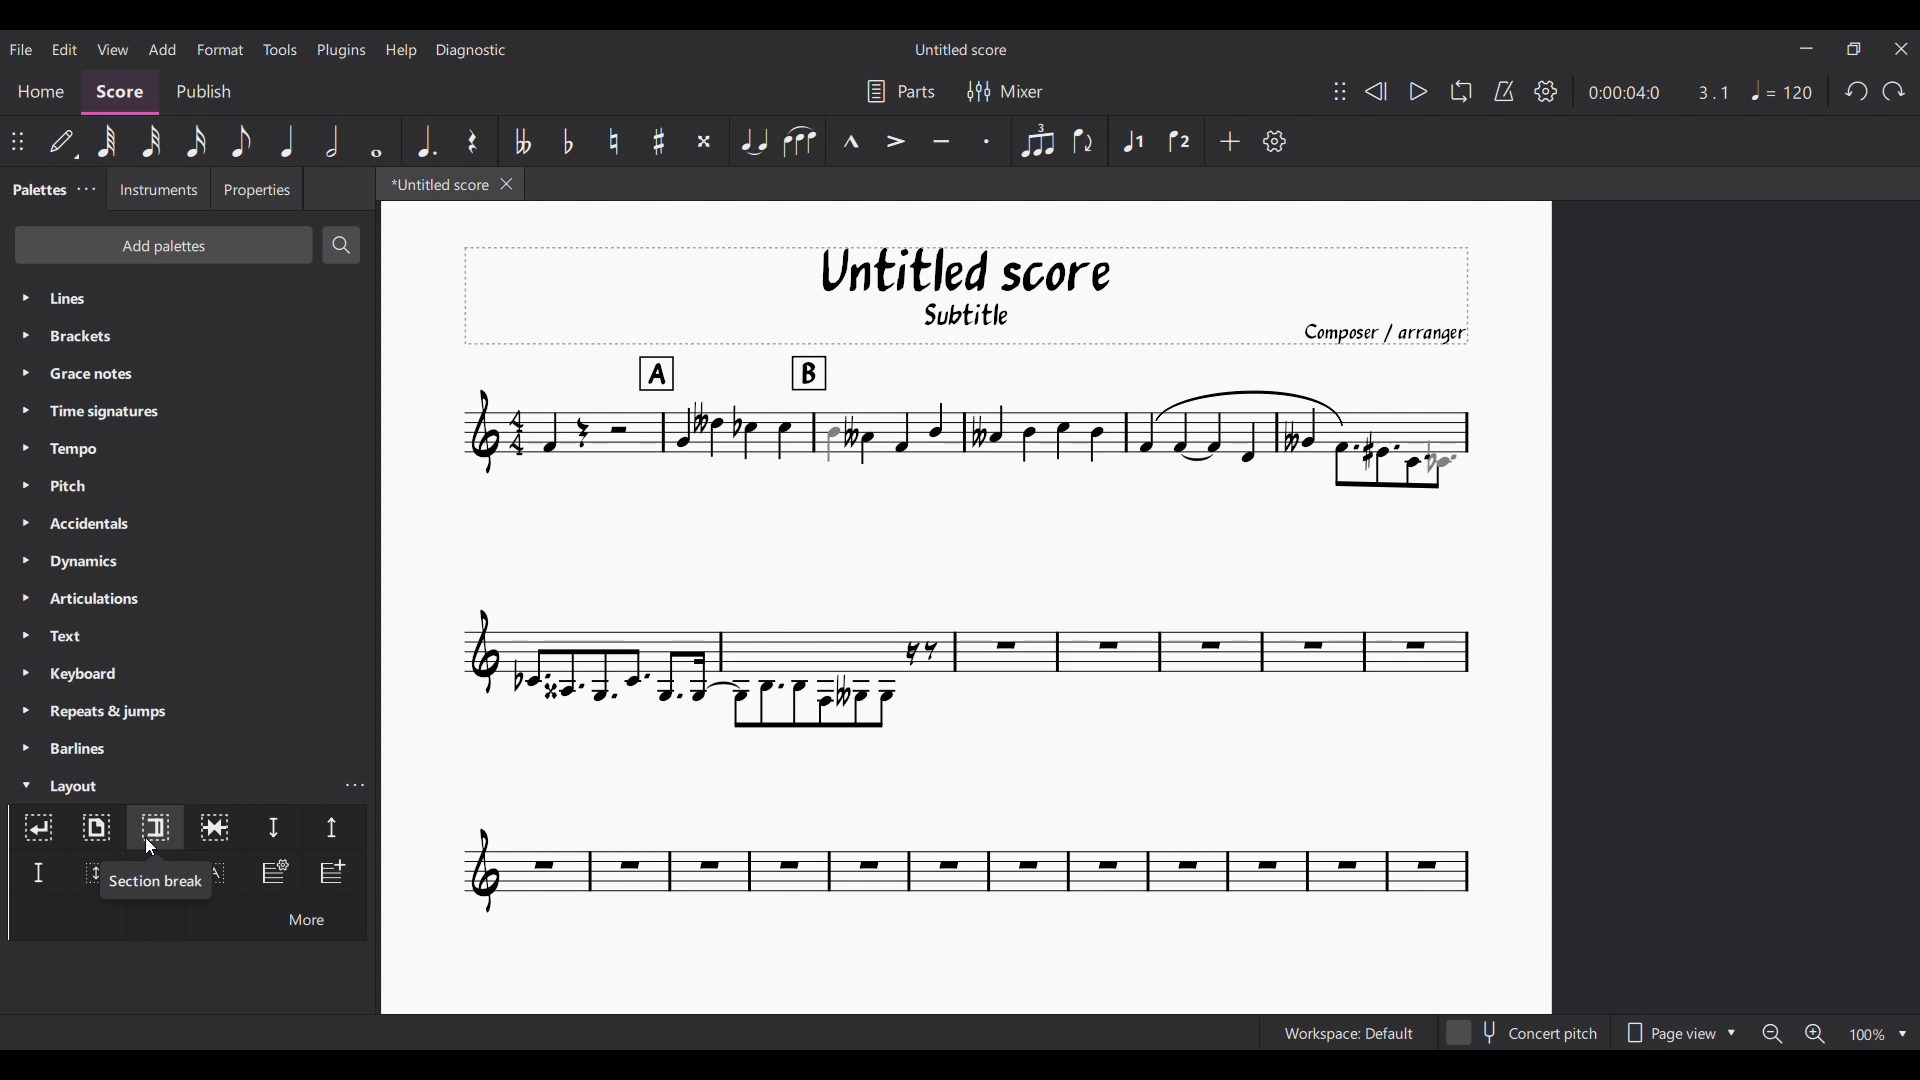 The height and width of the screenshot is (1080, 1920). I want to click on Tie, so click(753, 140).